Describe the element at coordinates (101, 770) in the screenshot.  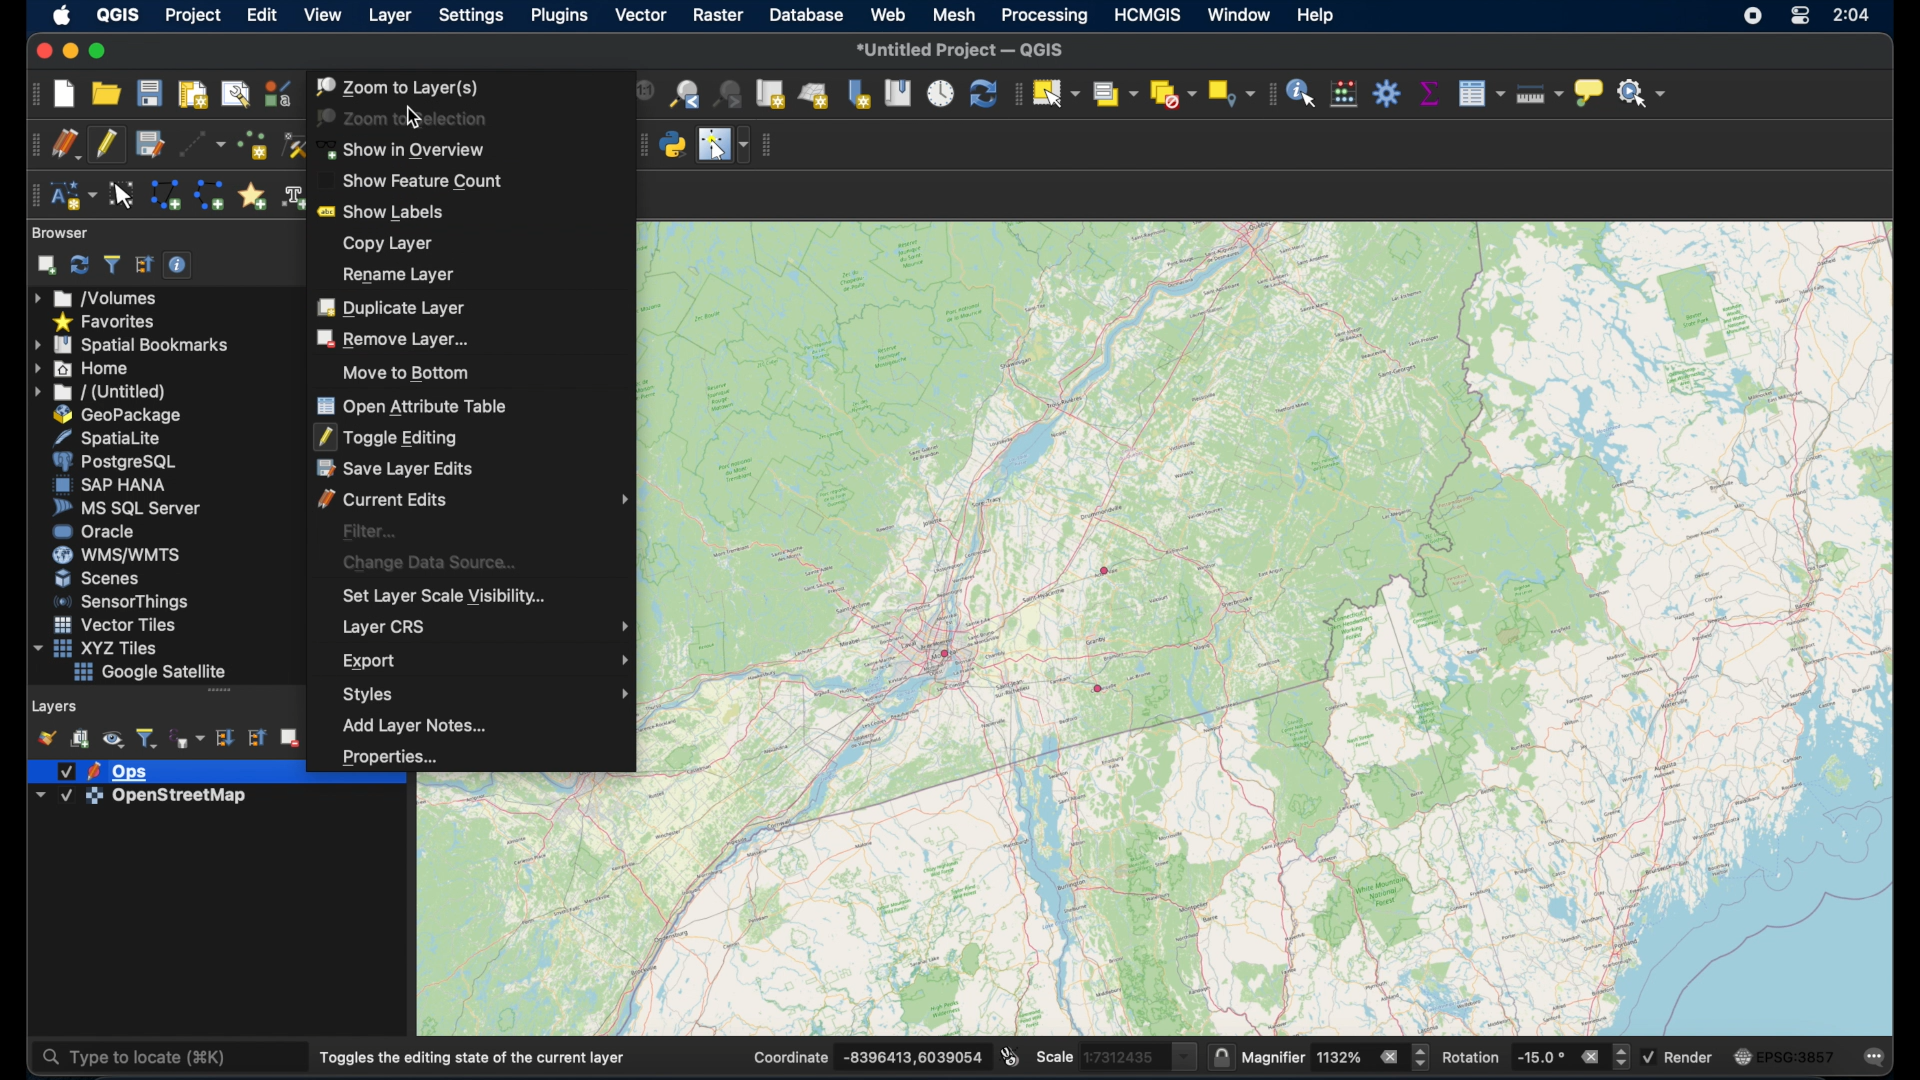
I see `layer ` at that location.